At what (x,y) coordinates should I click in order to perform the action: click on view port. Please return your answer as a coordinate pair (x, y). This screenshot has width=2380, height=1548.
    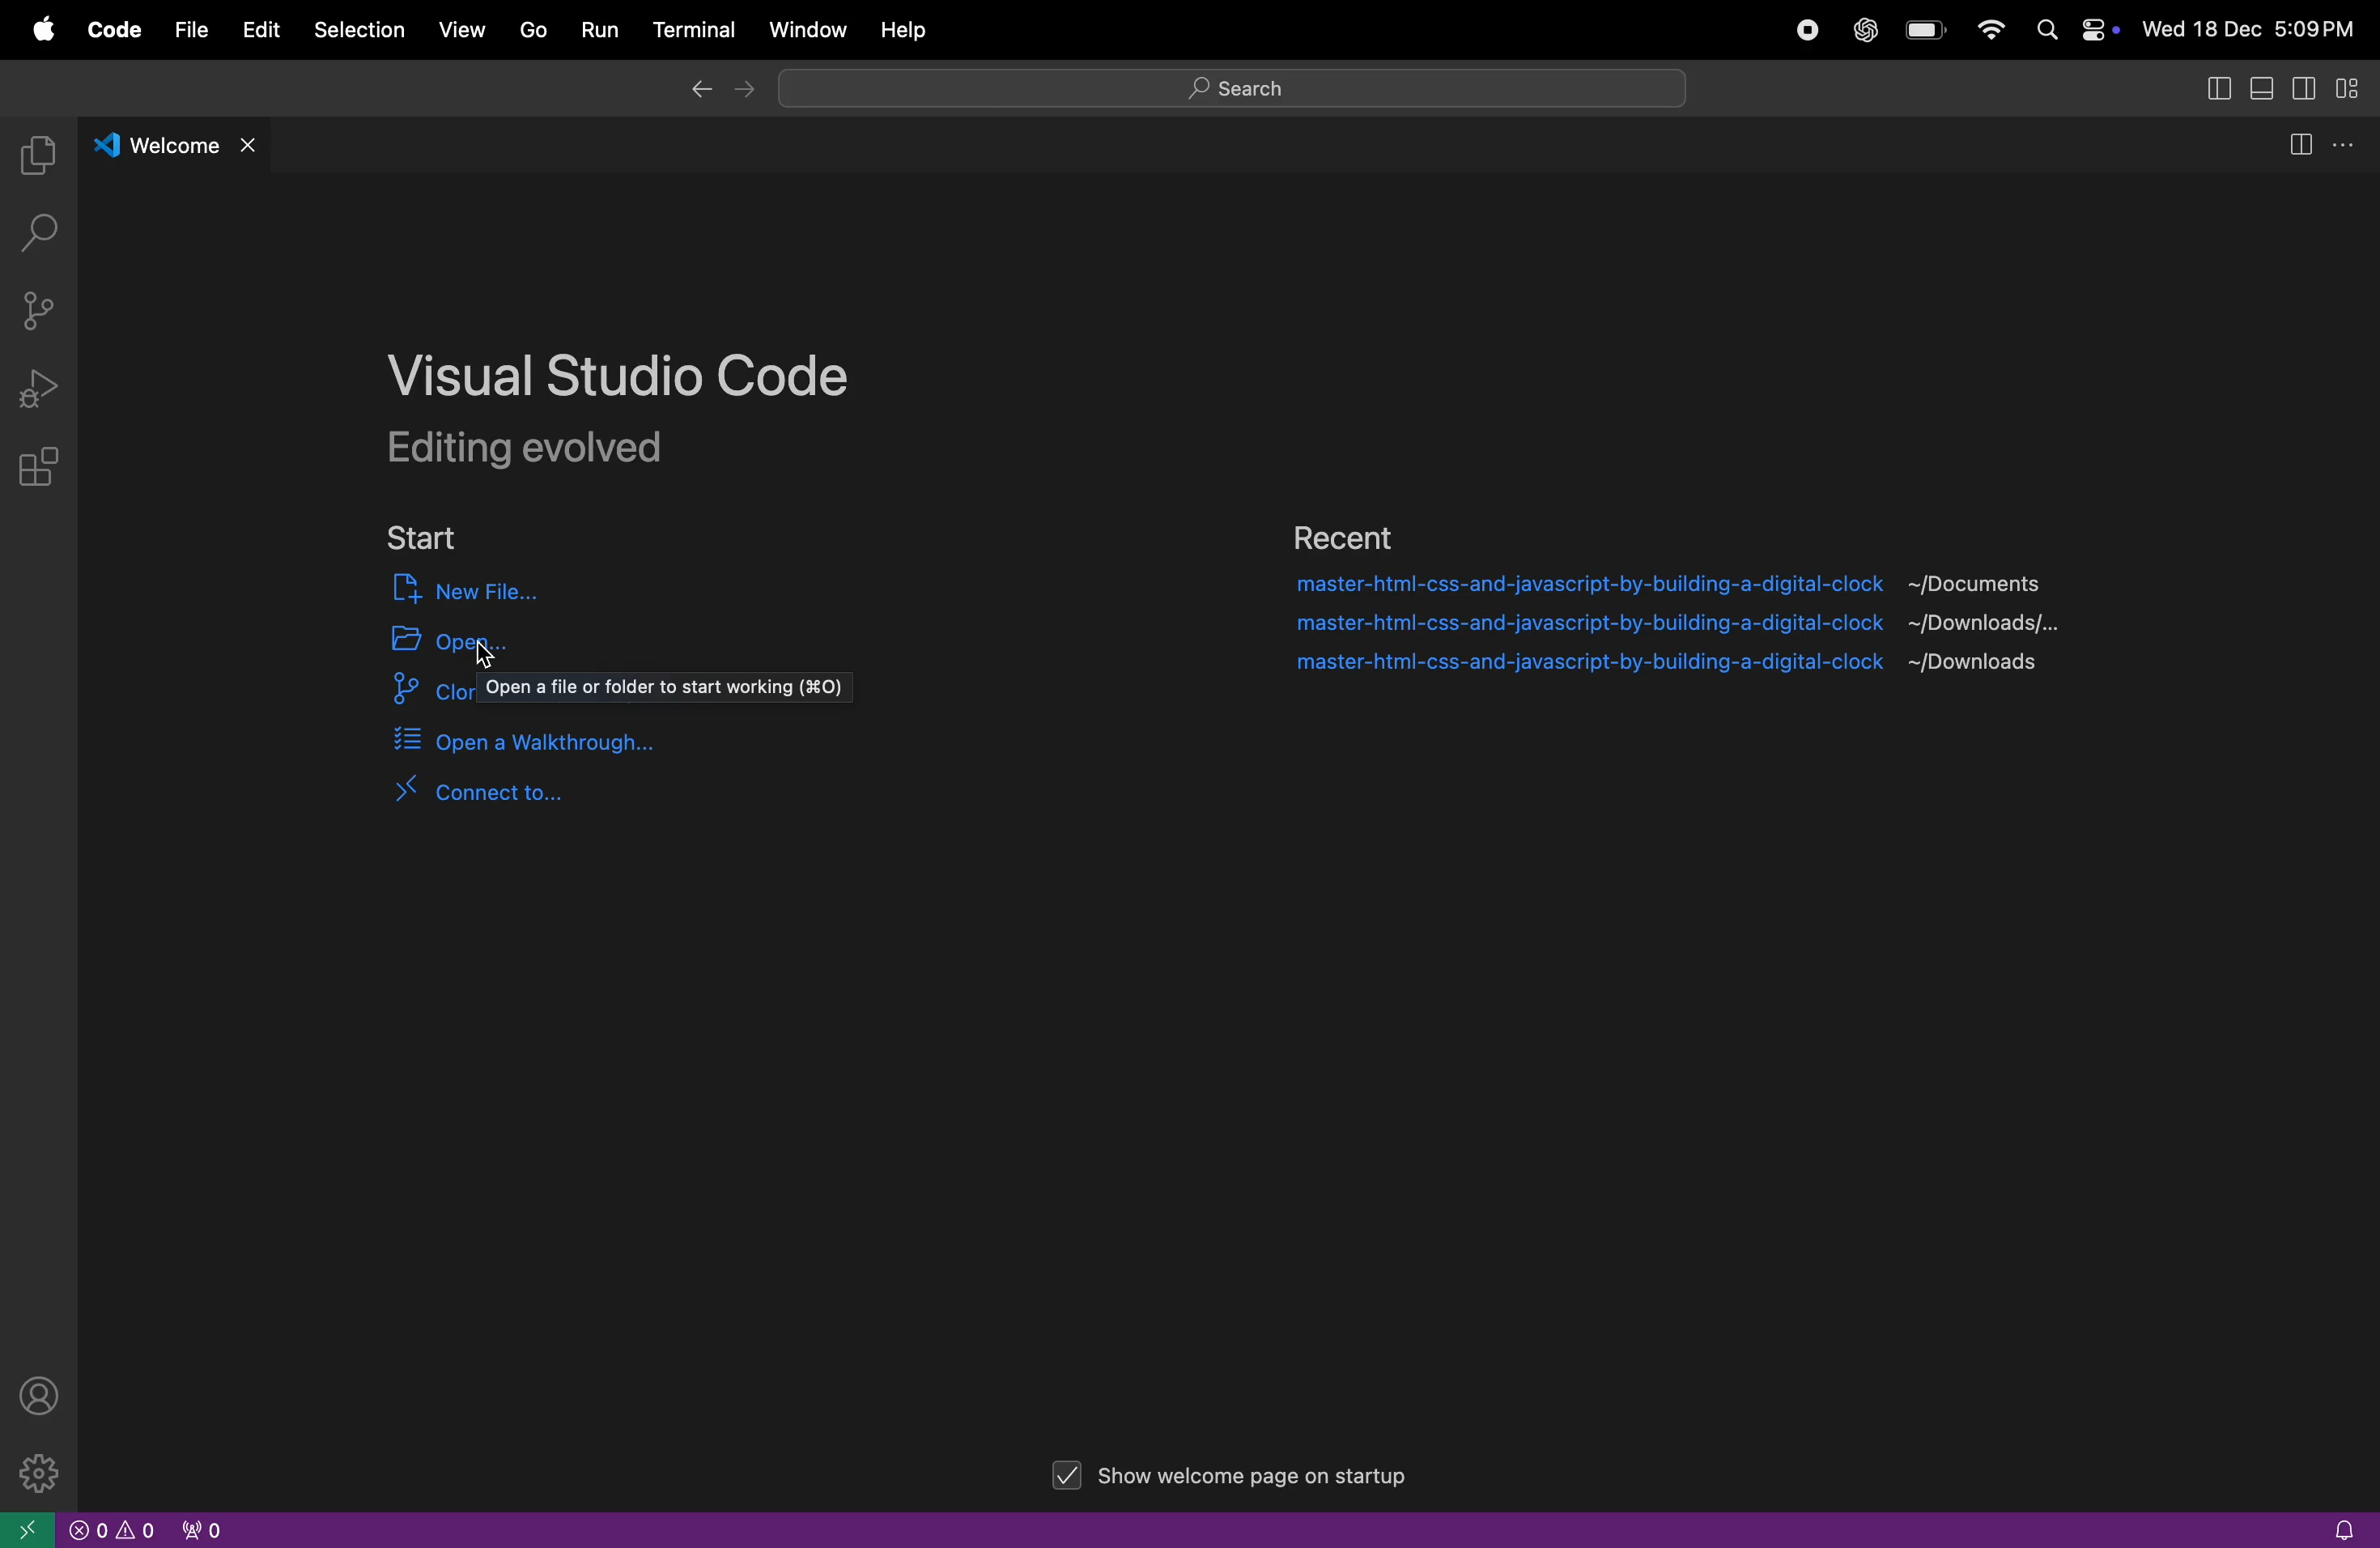
    Looking at the image, I should click on (200, 1529).